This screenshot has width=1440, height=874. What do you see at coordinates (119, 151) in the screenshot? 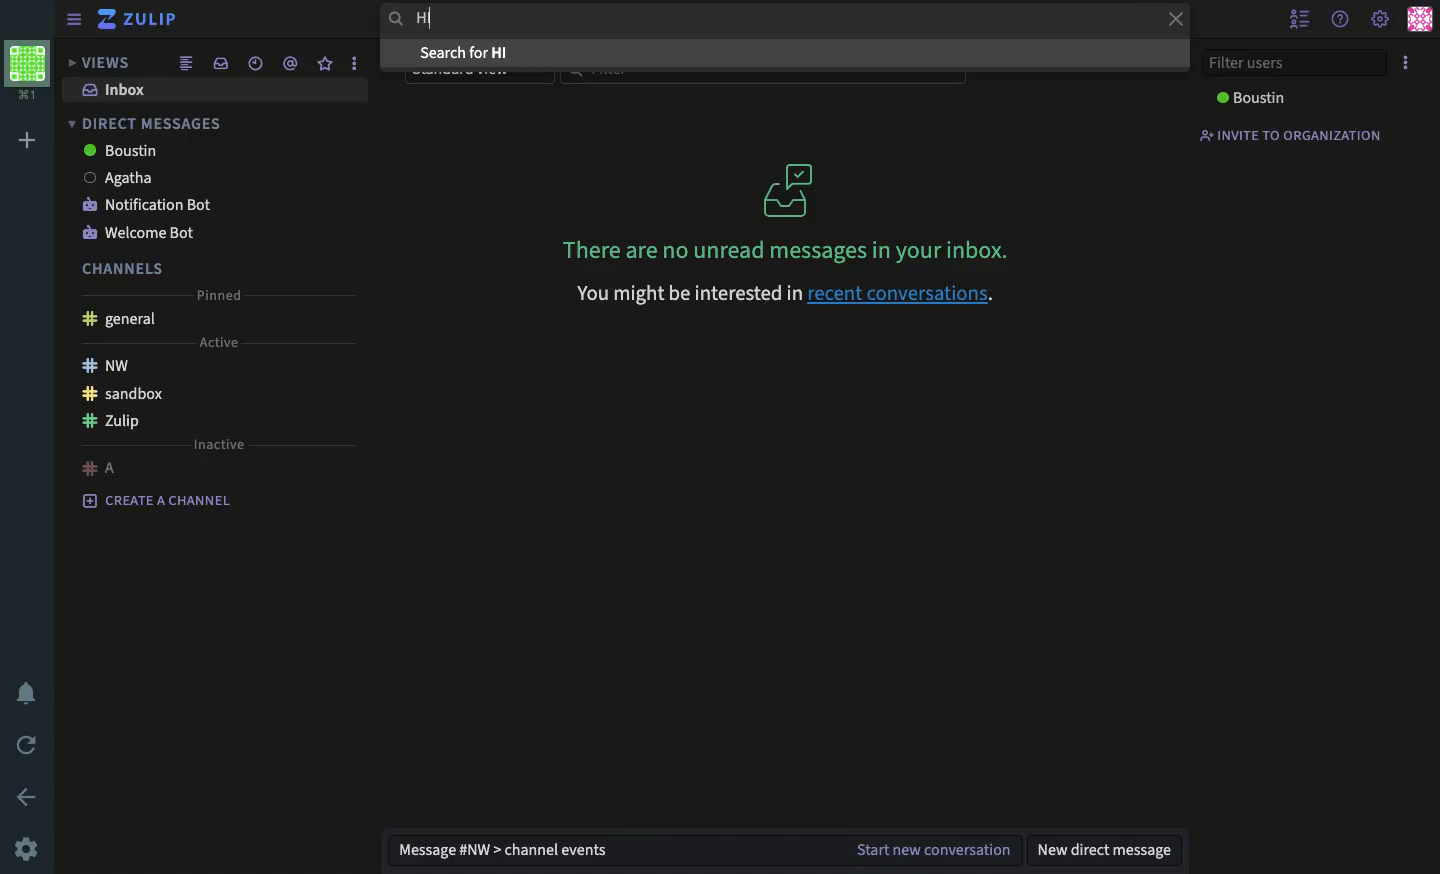
I see `boustin` at bounding box center [119, 151].